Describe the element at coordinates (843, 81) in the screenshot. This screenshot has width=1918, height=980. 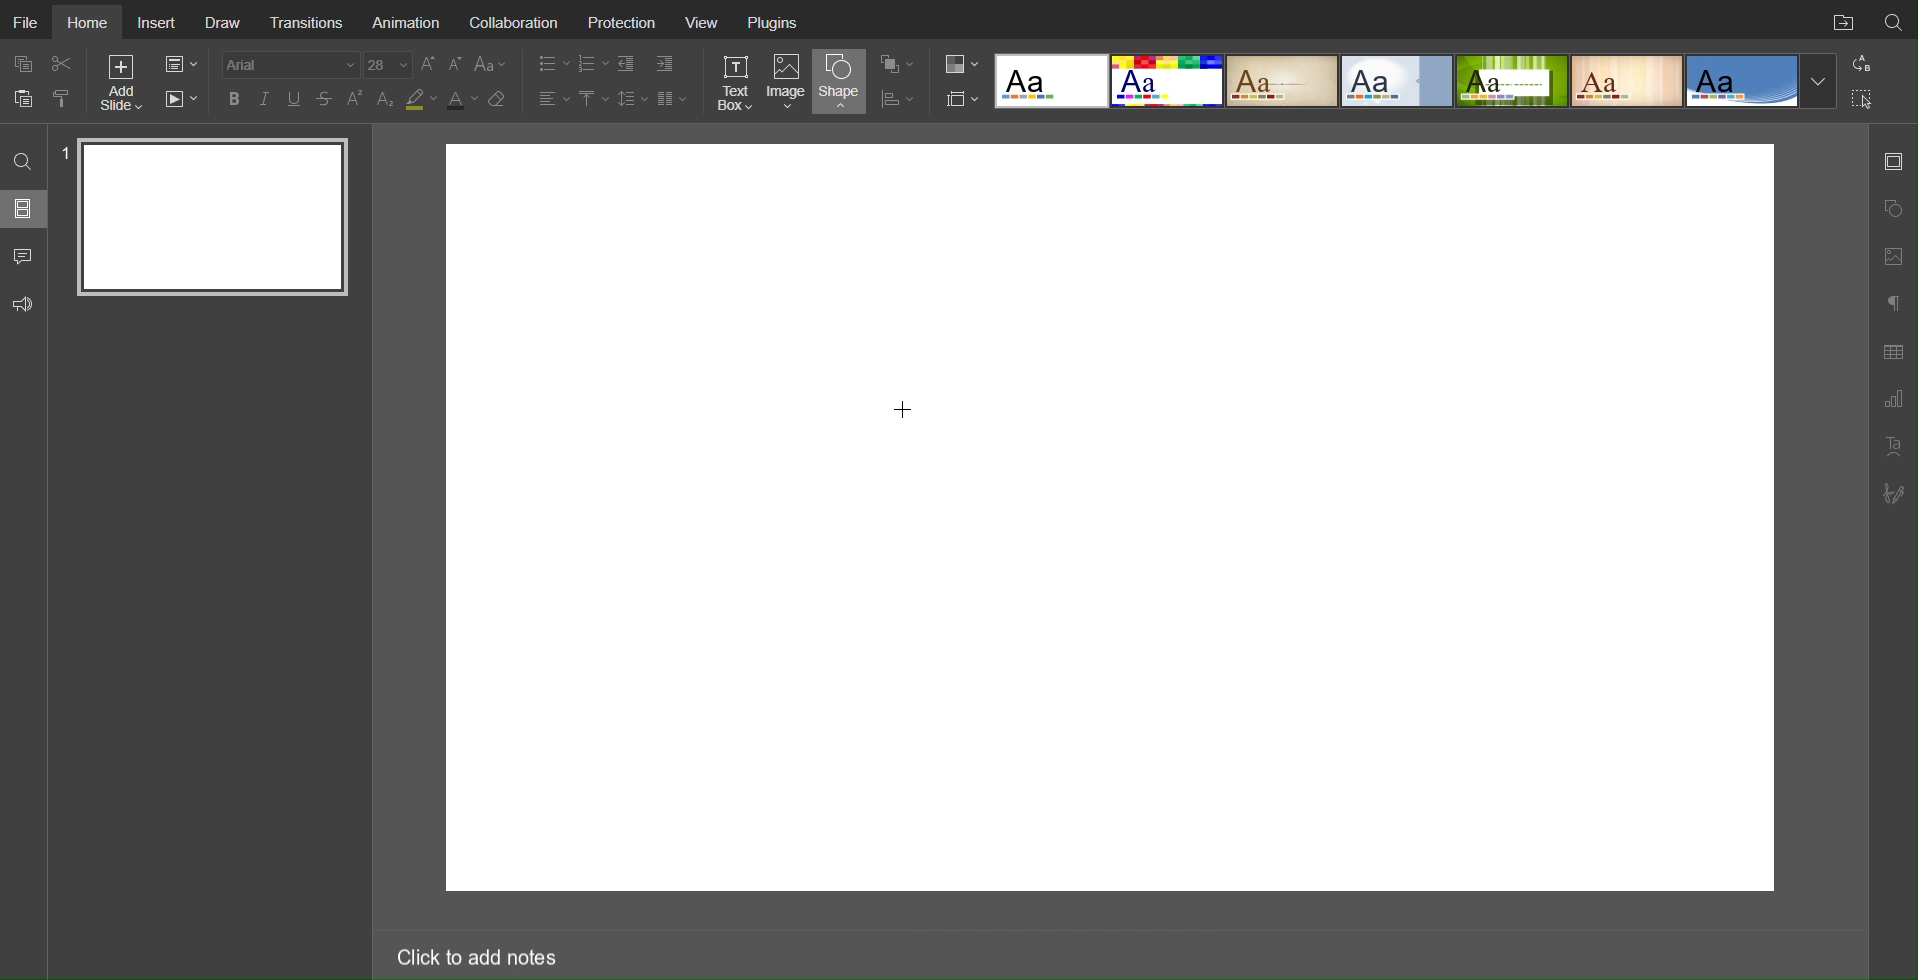
I see `Shape ` at that location.